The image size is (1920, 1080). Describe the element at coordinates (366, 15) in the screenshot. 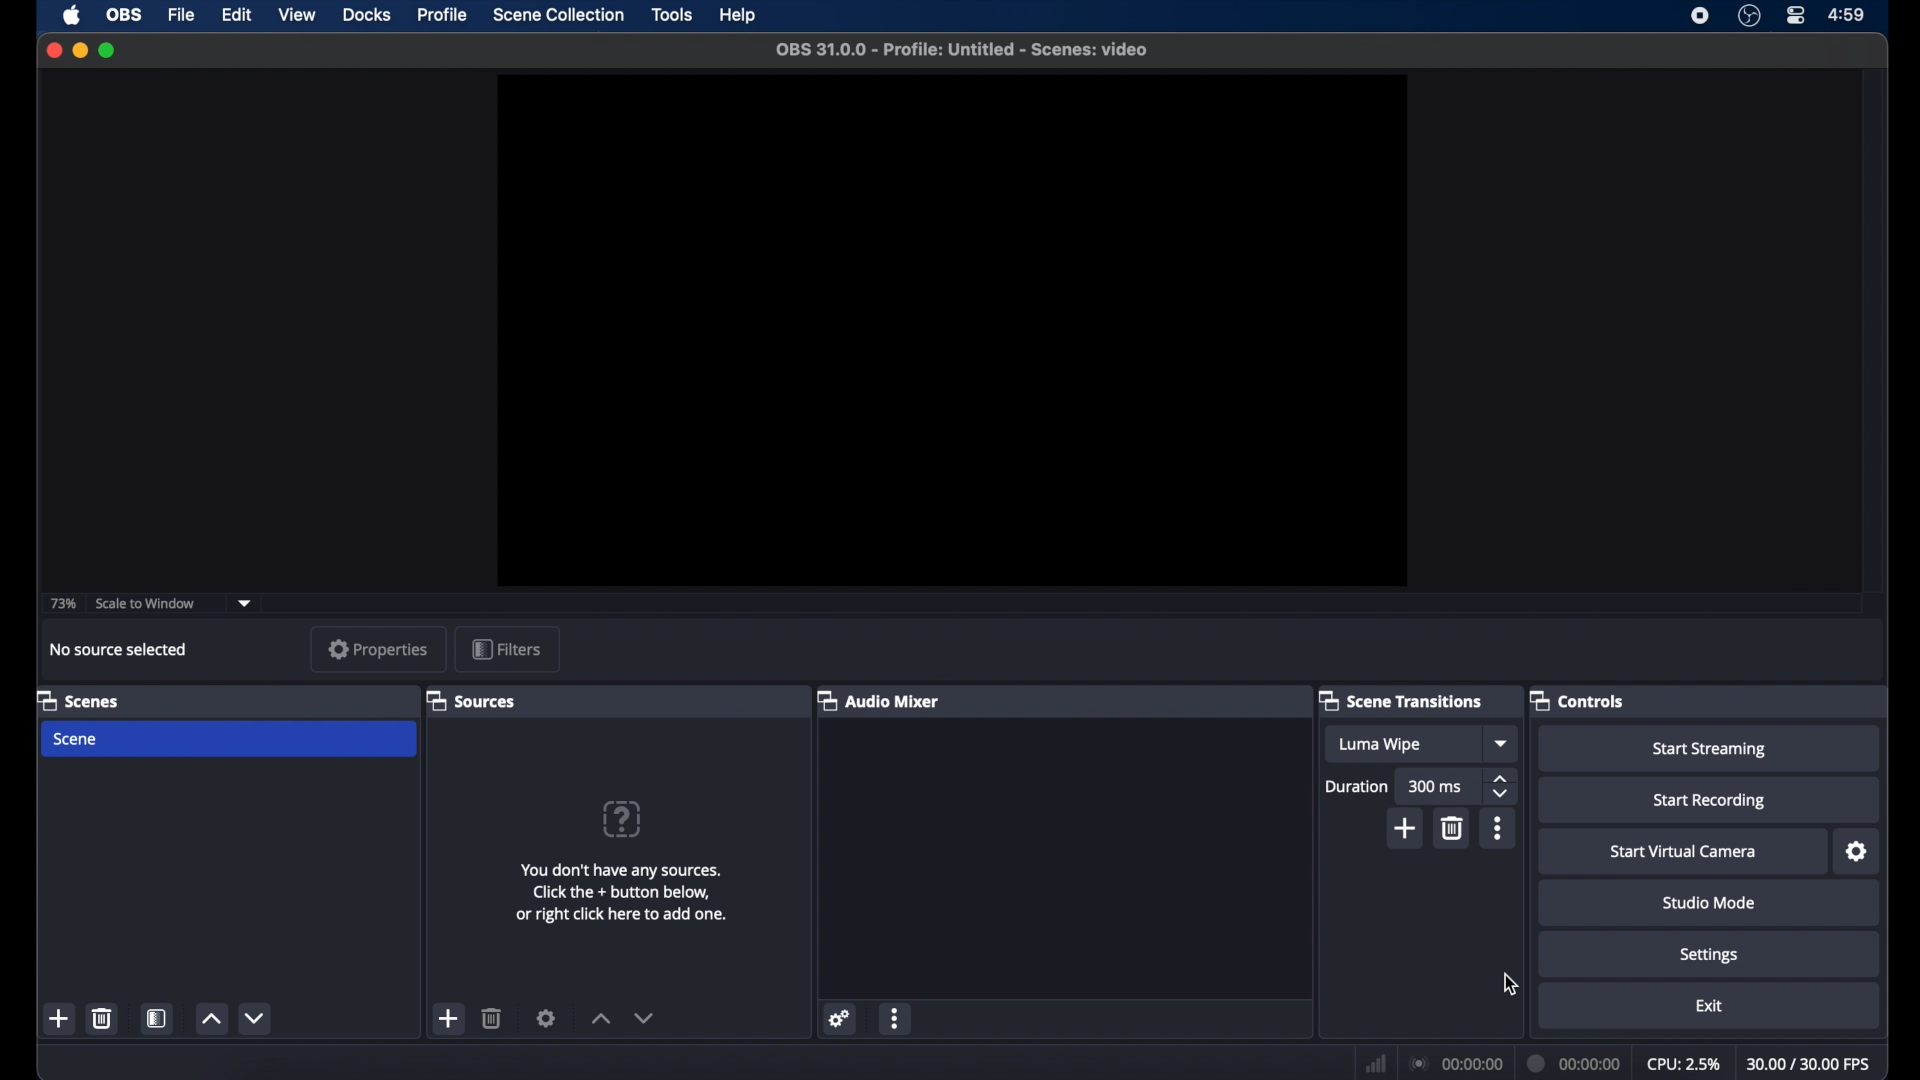

I see `docks` at that location.